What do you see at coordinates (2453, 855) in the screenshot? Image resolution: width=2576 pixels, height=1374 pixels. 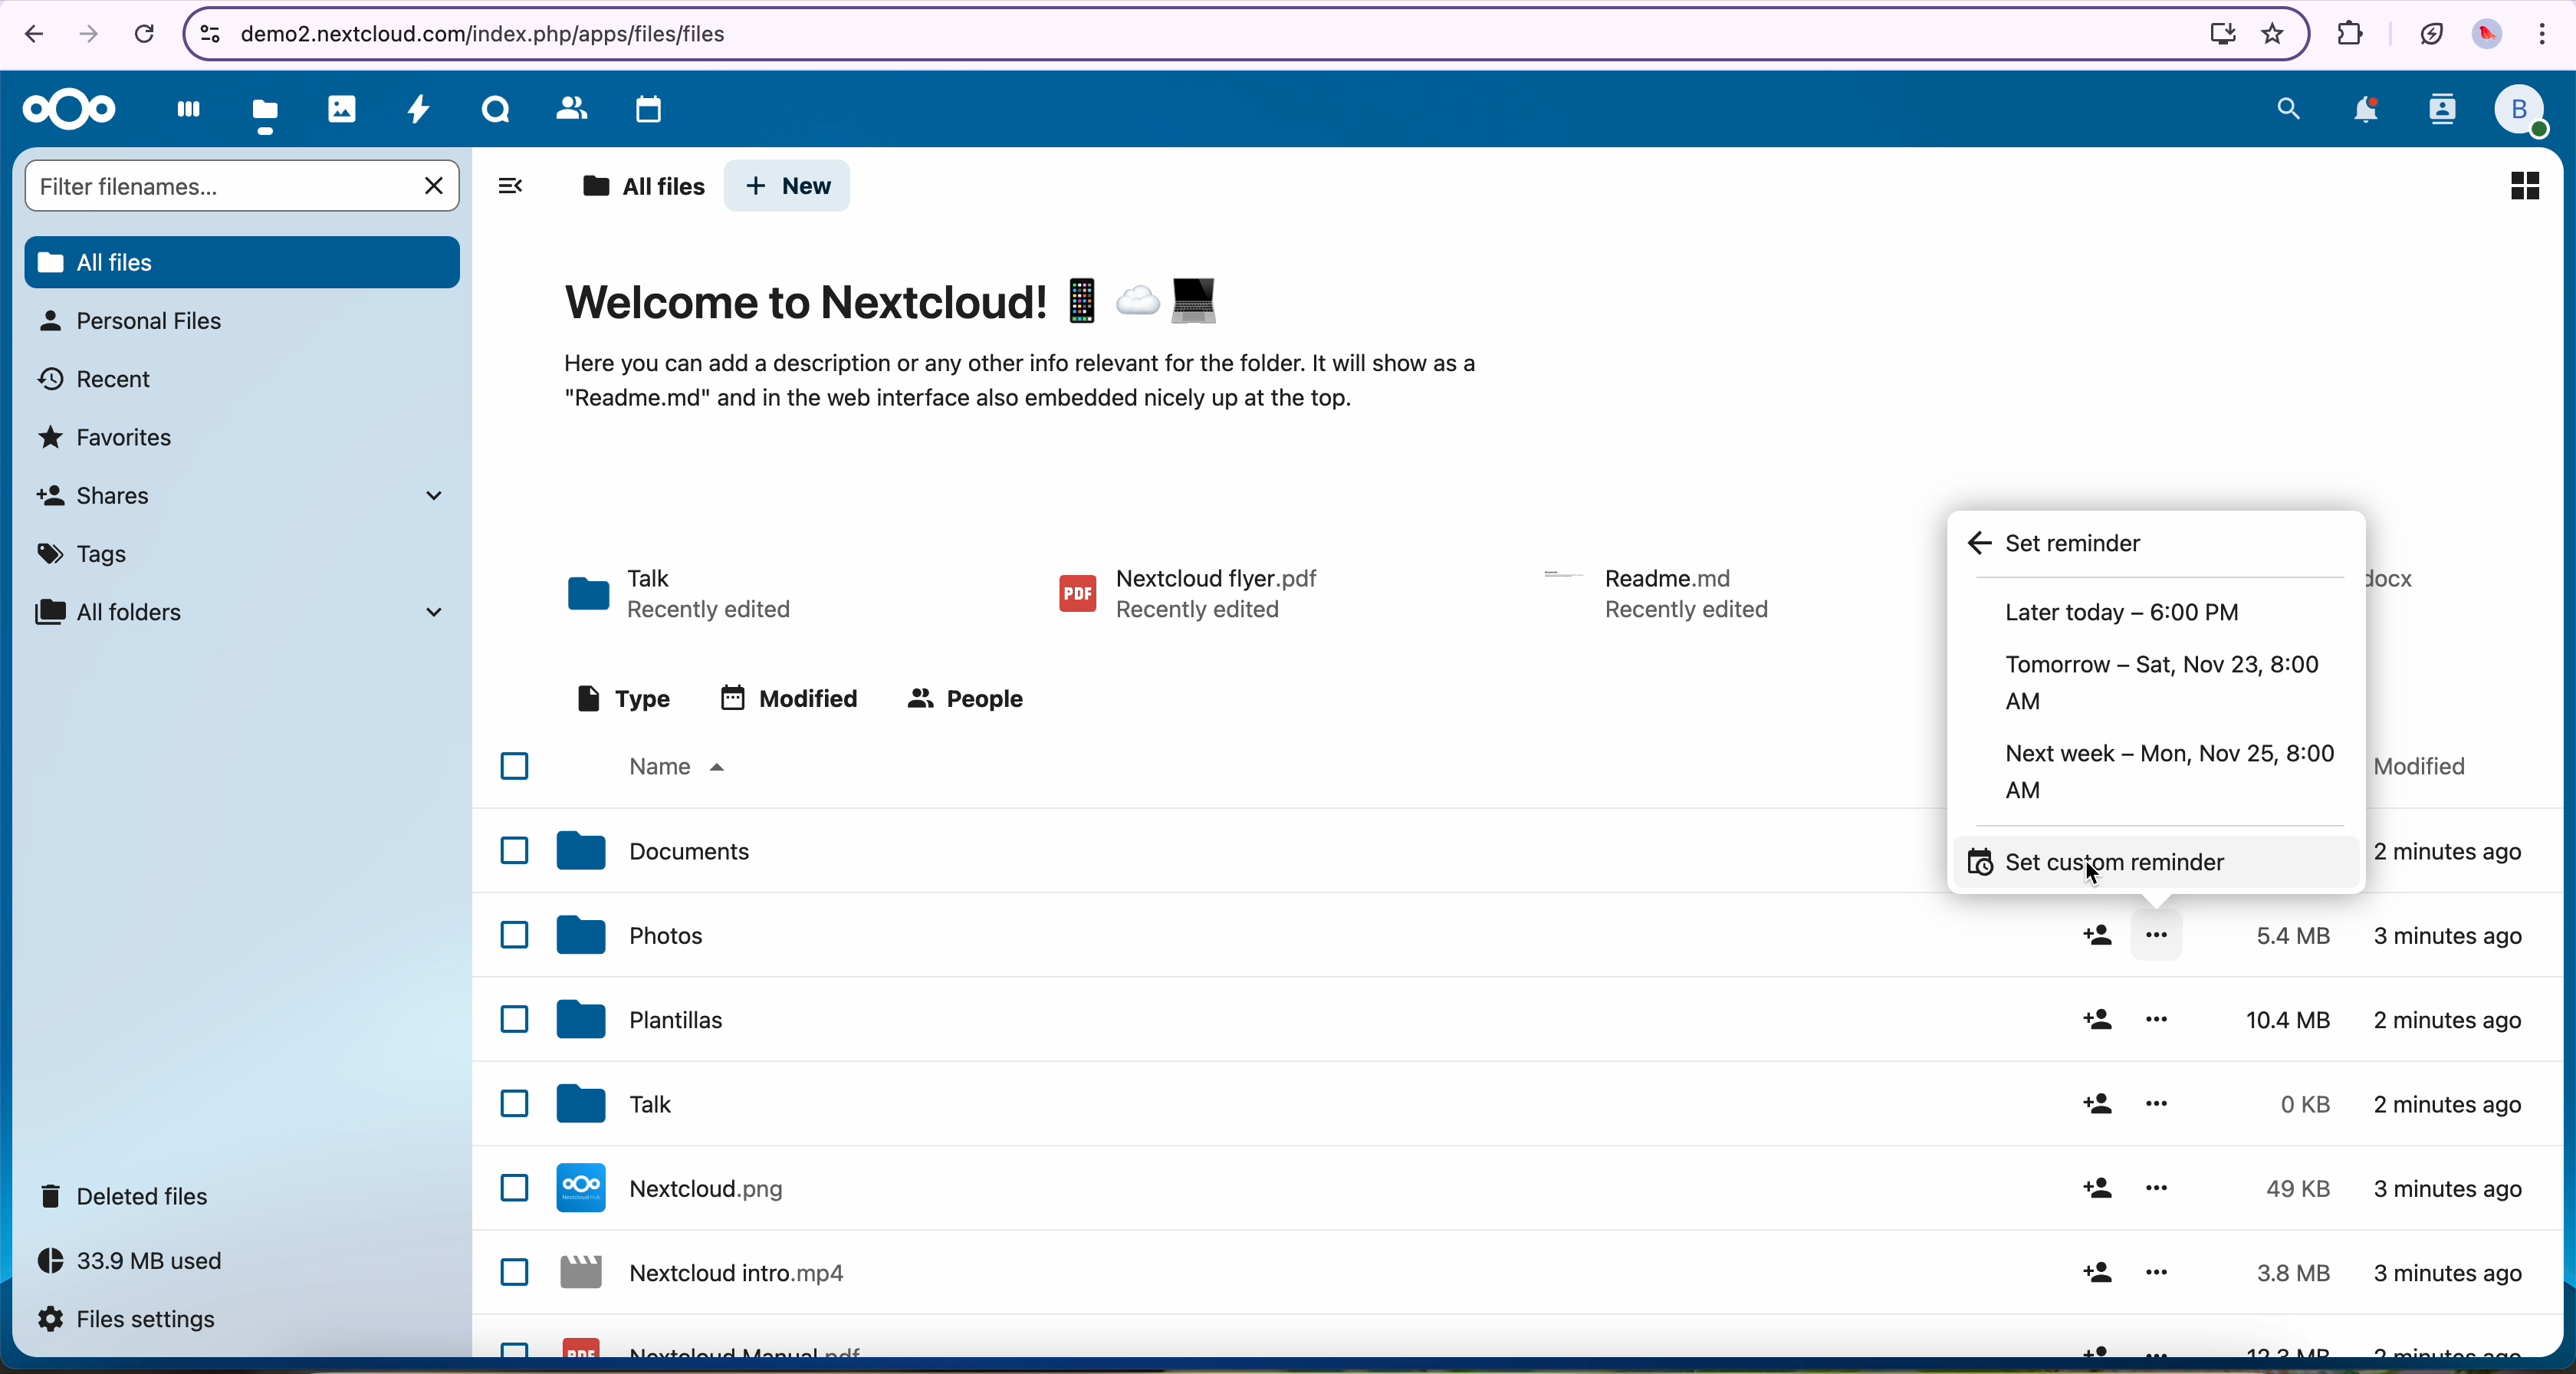 I see `2 minutes ago` at bounding box center [2453, 855].